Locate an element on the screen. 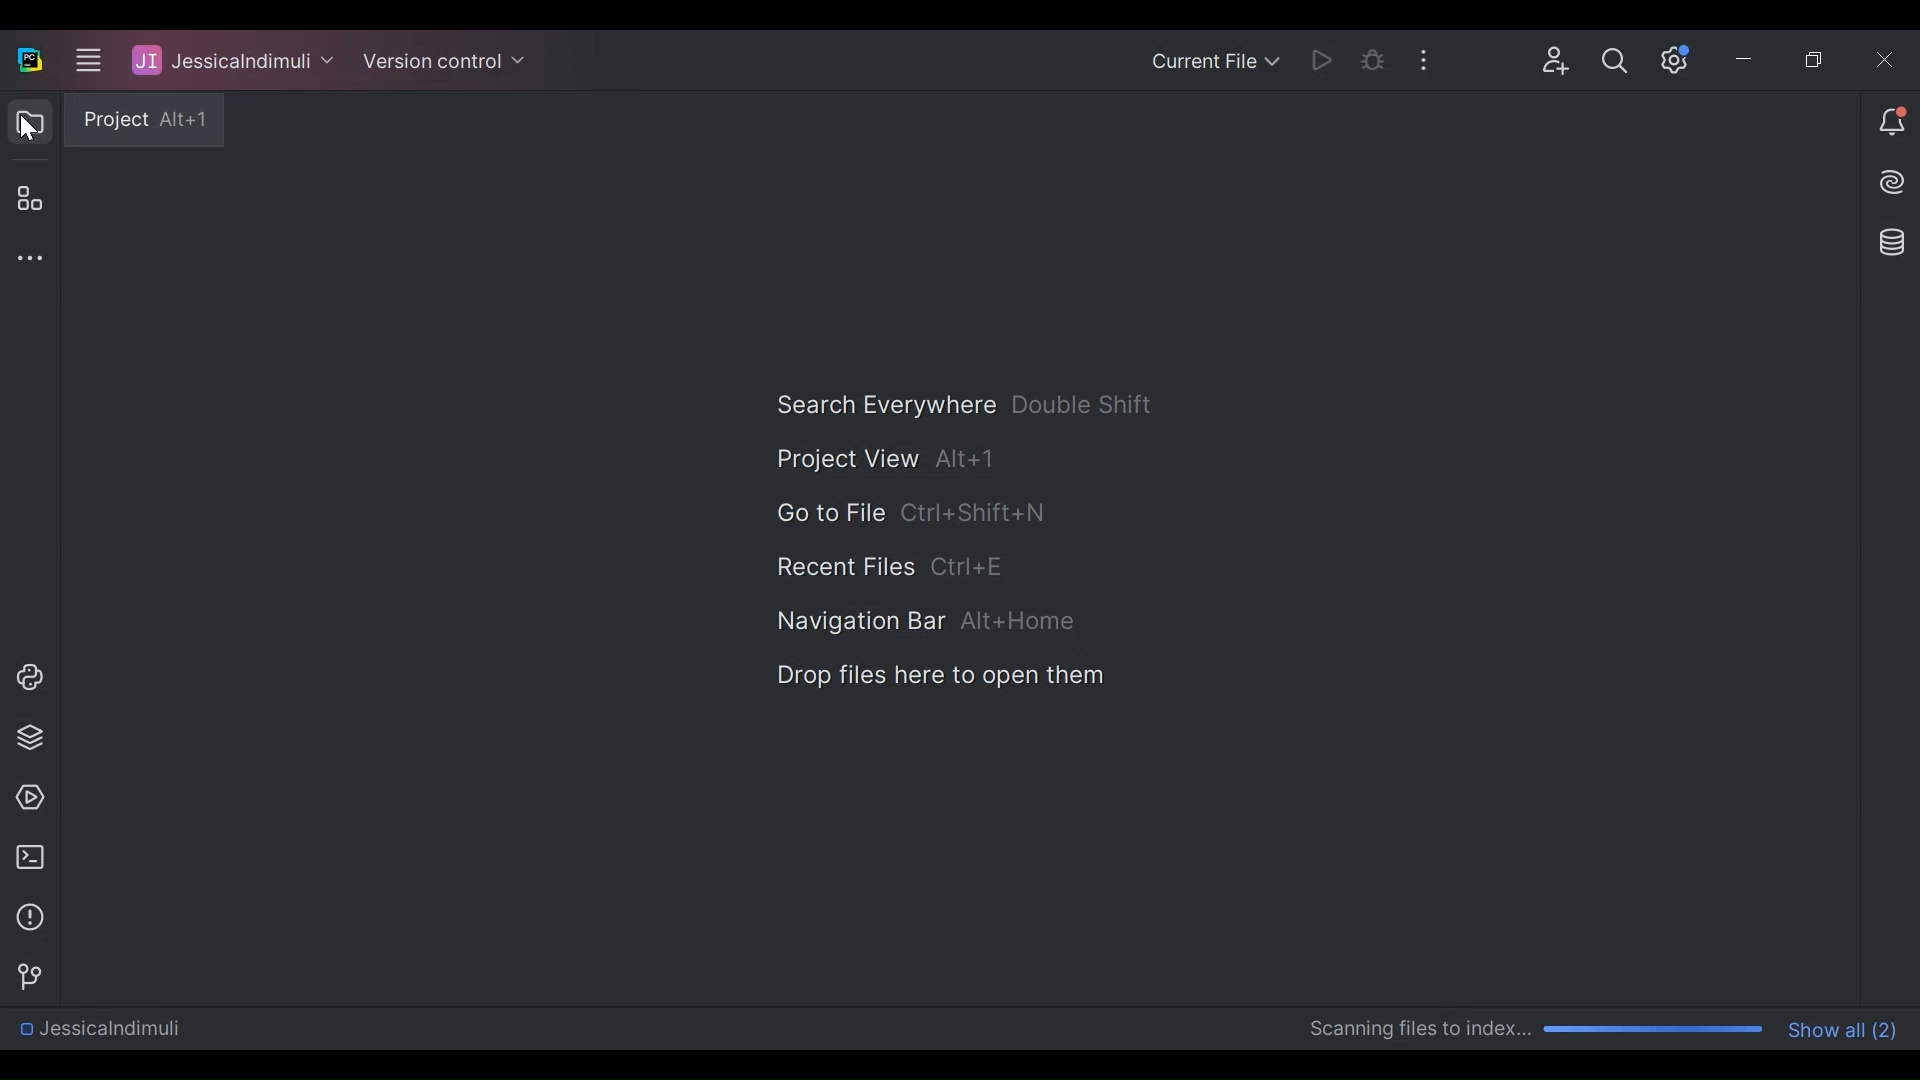 This screenshot has width=1920, height=1080. Close is located at coordinates (1885, 59).